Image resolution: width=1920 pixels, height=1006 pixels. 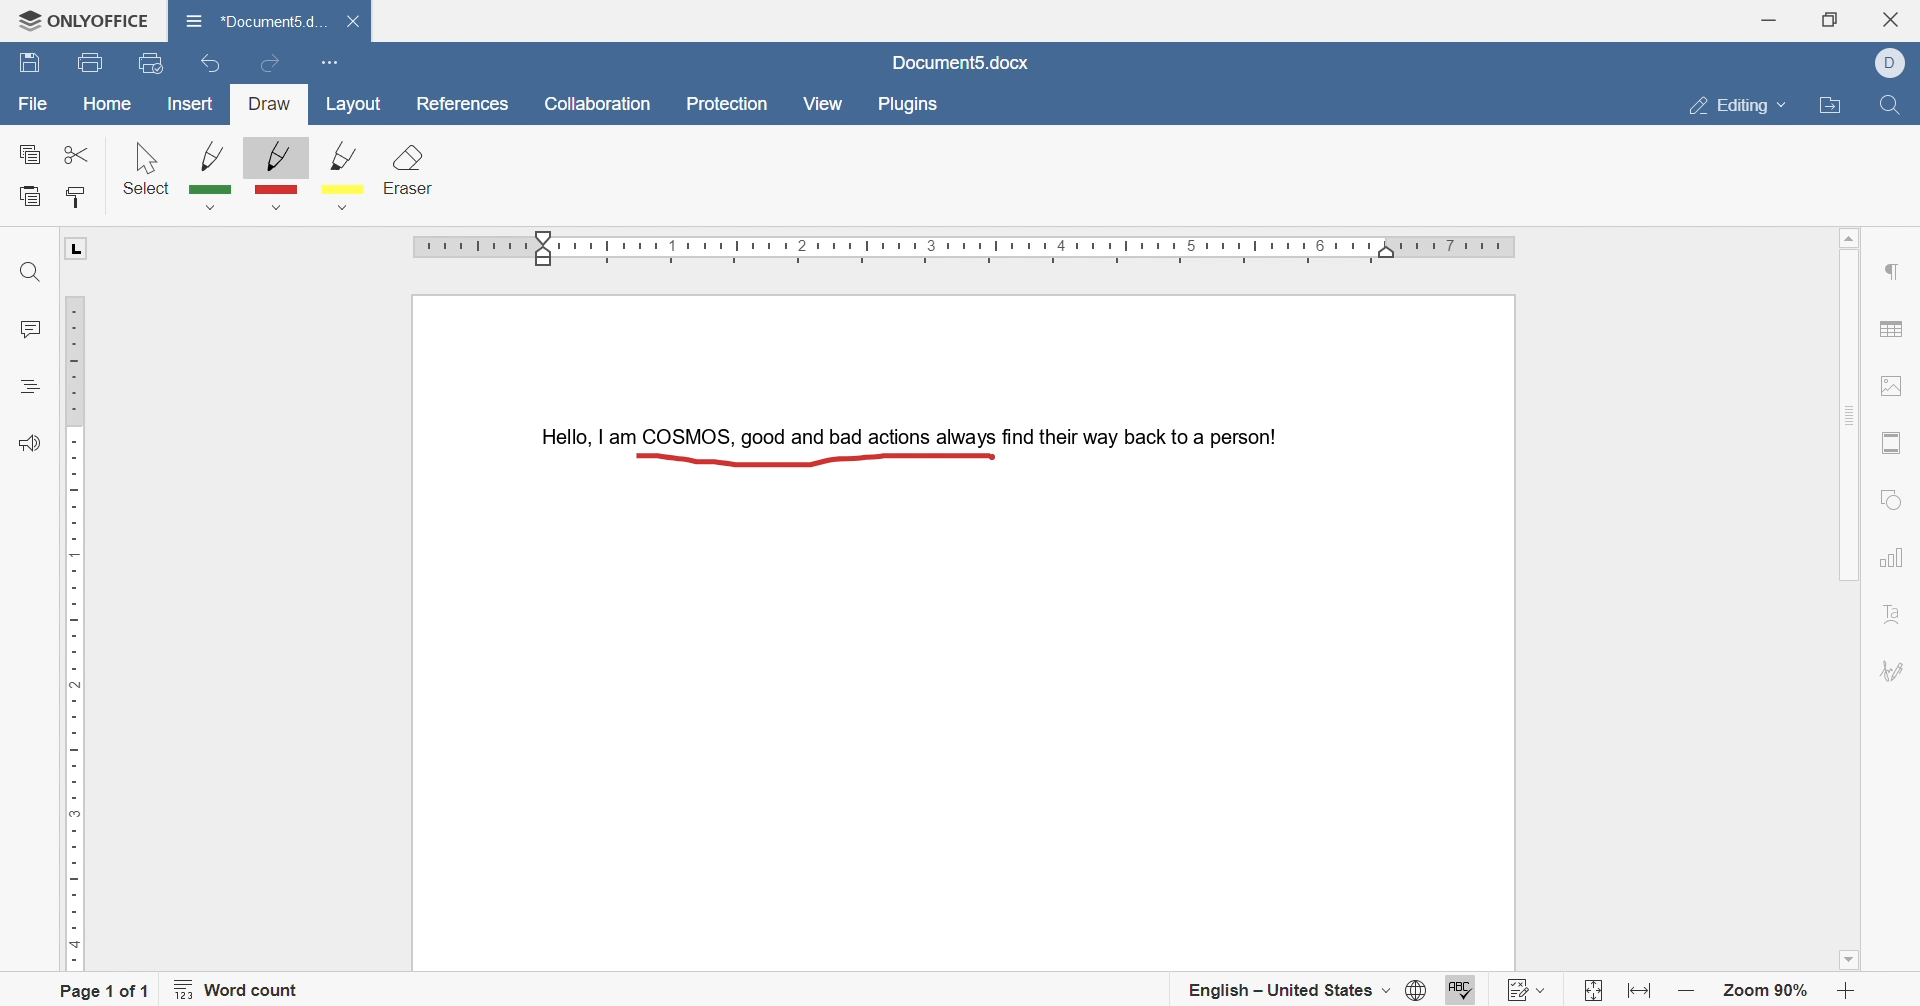 What do you see at coordinates (273, 175) in the screenshot?
I see `red pen` at bounding box center [273, 175].